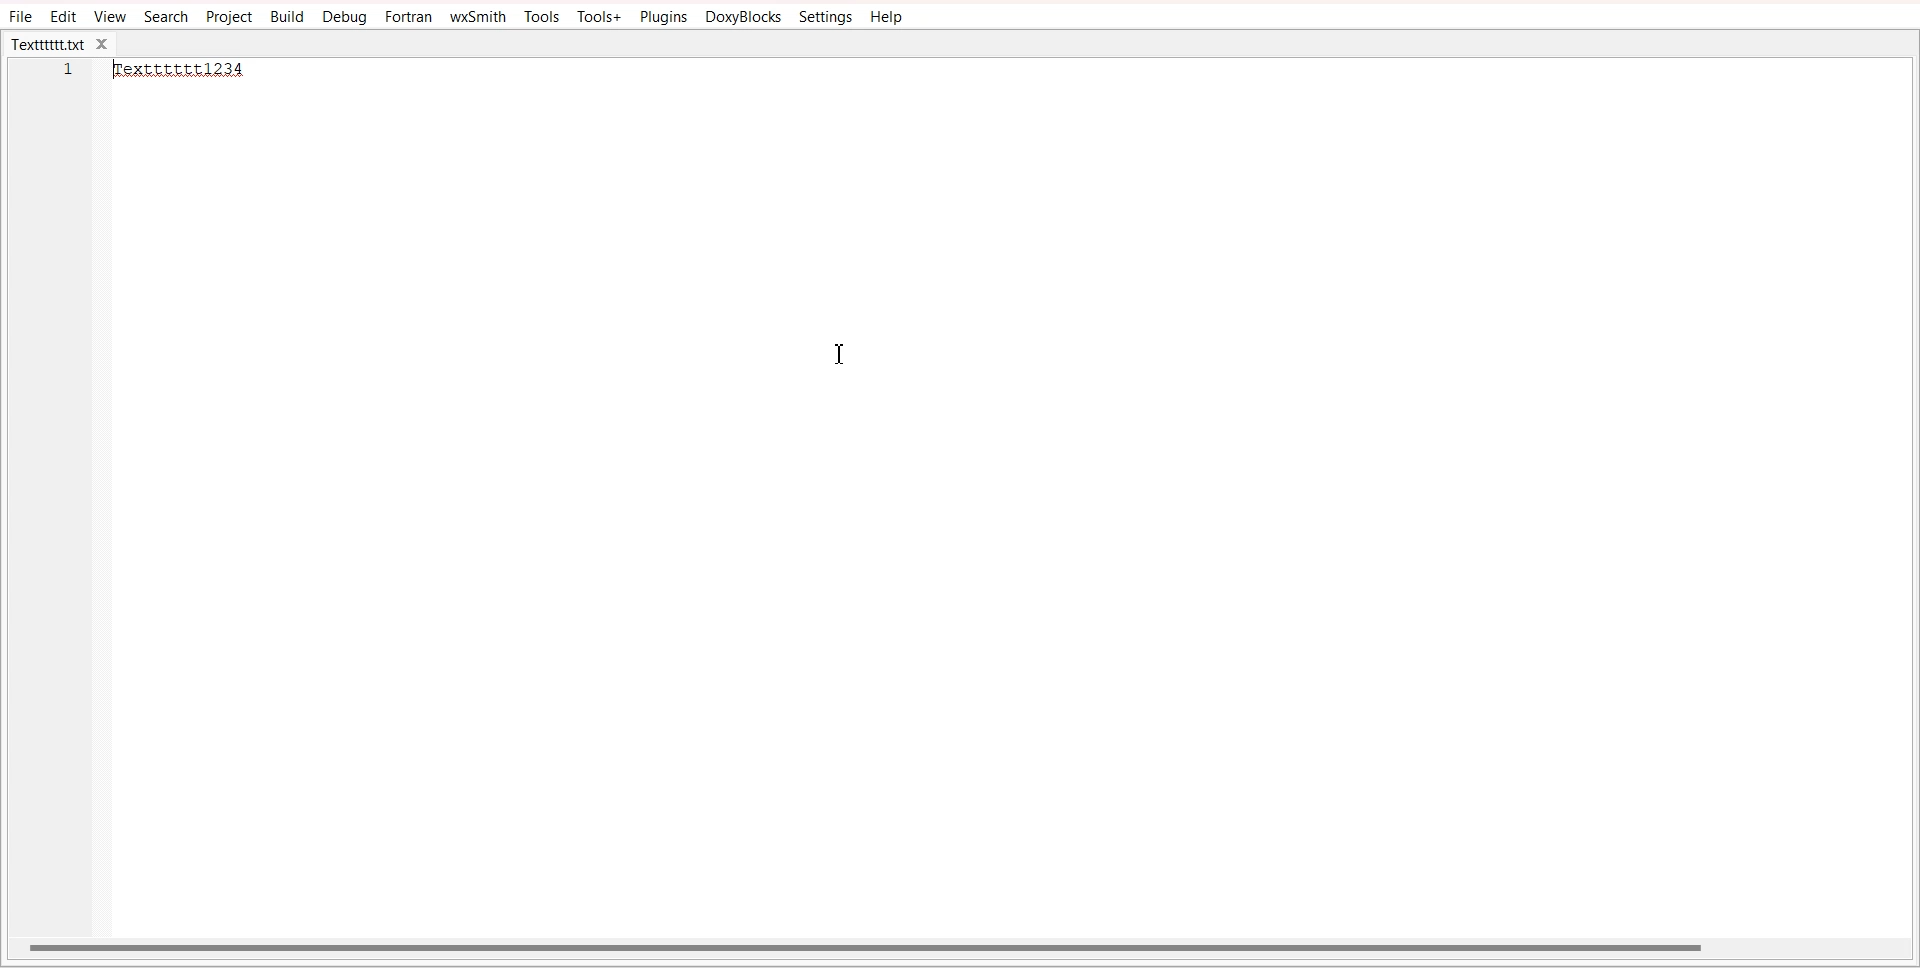 This screenshot has height=968, width=1920. Describe the element at coordinates (67, 78) in the screenshot. I see `Line number` at that location.